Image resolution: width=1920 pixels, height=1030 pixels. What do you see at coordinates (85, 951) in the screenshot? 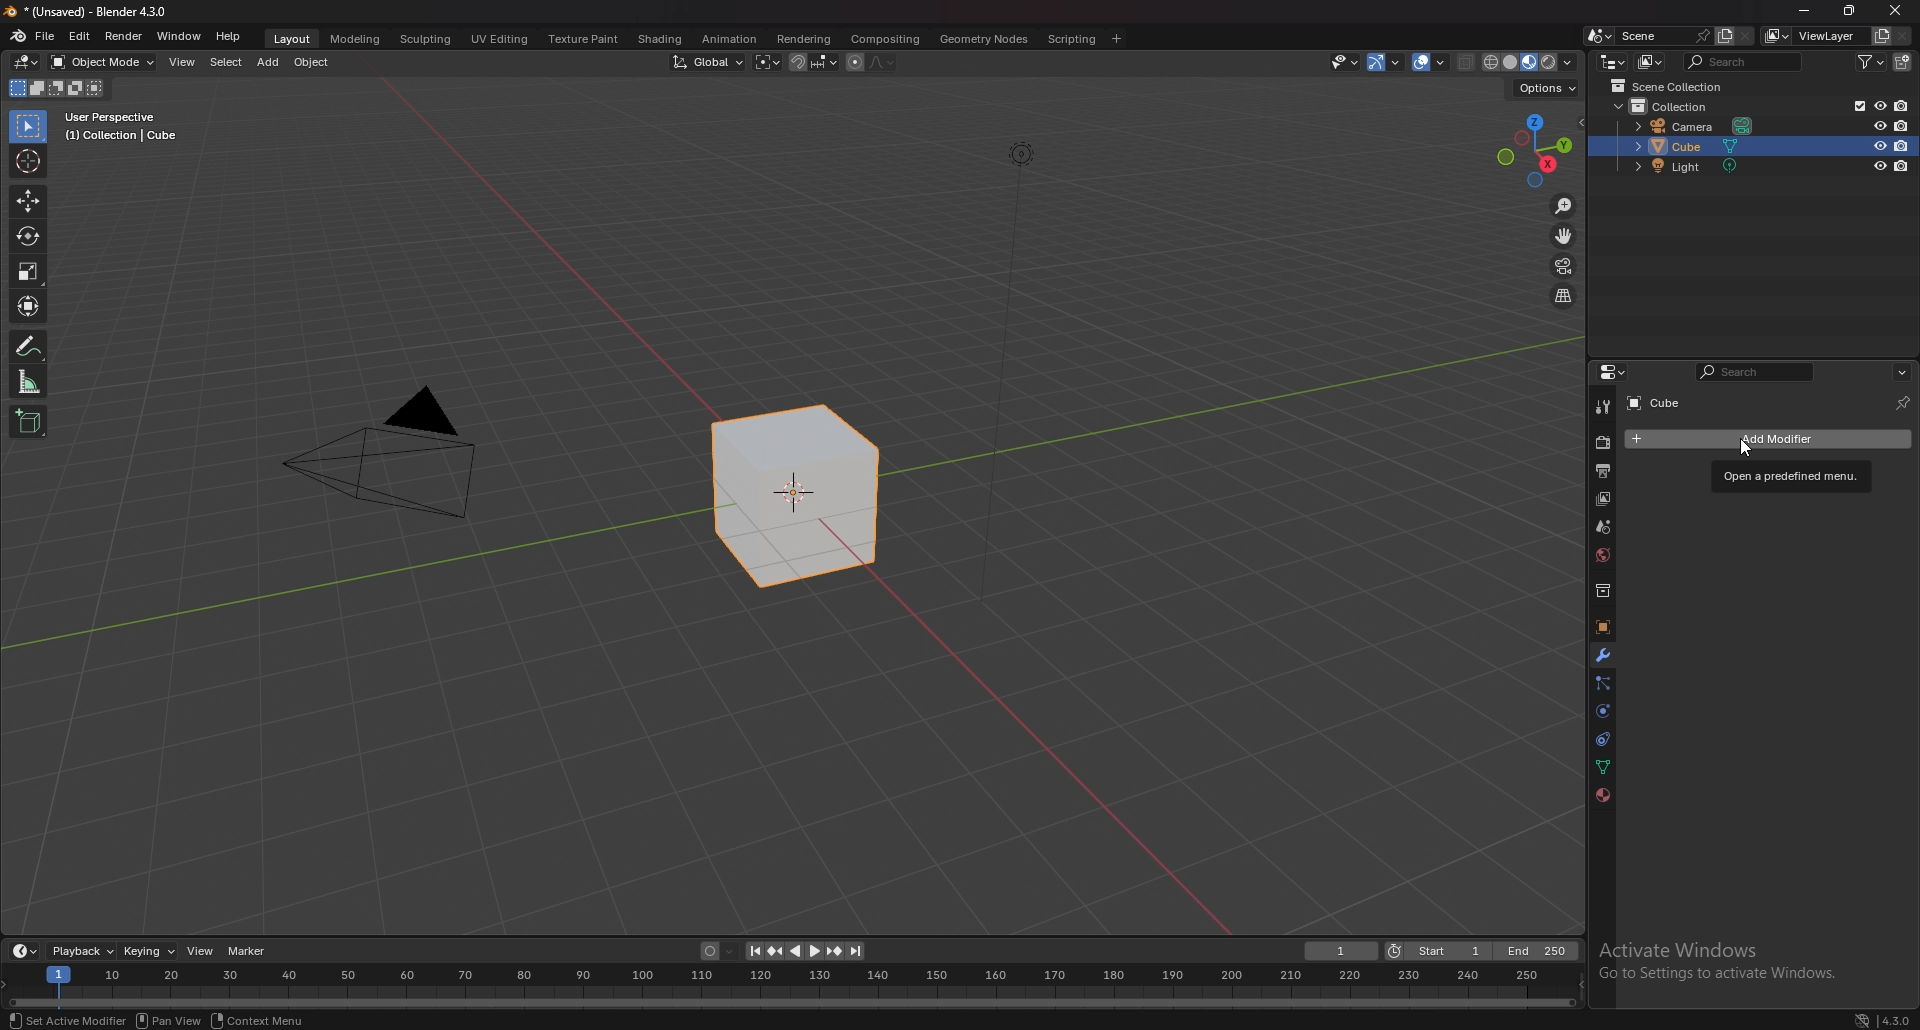
I see `playback` at bounding box center [85, 951].